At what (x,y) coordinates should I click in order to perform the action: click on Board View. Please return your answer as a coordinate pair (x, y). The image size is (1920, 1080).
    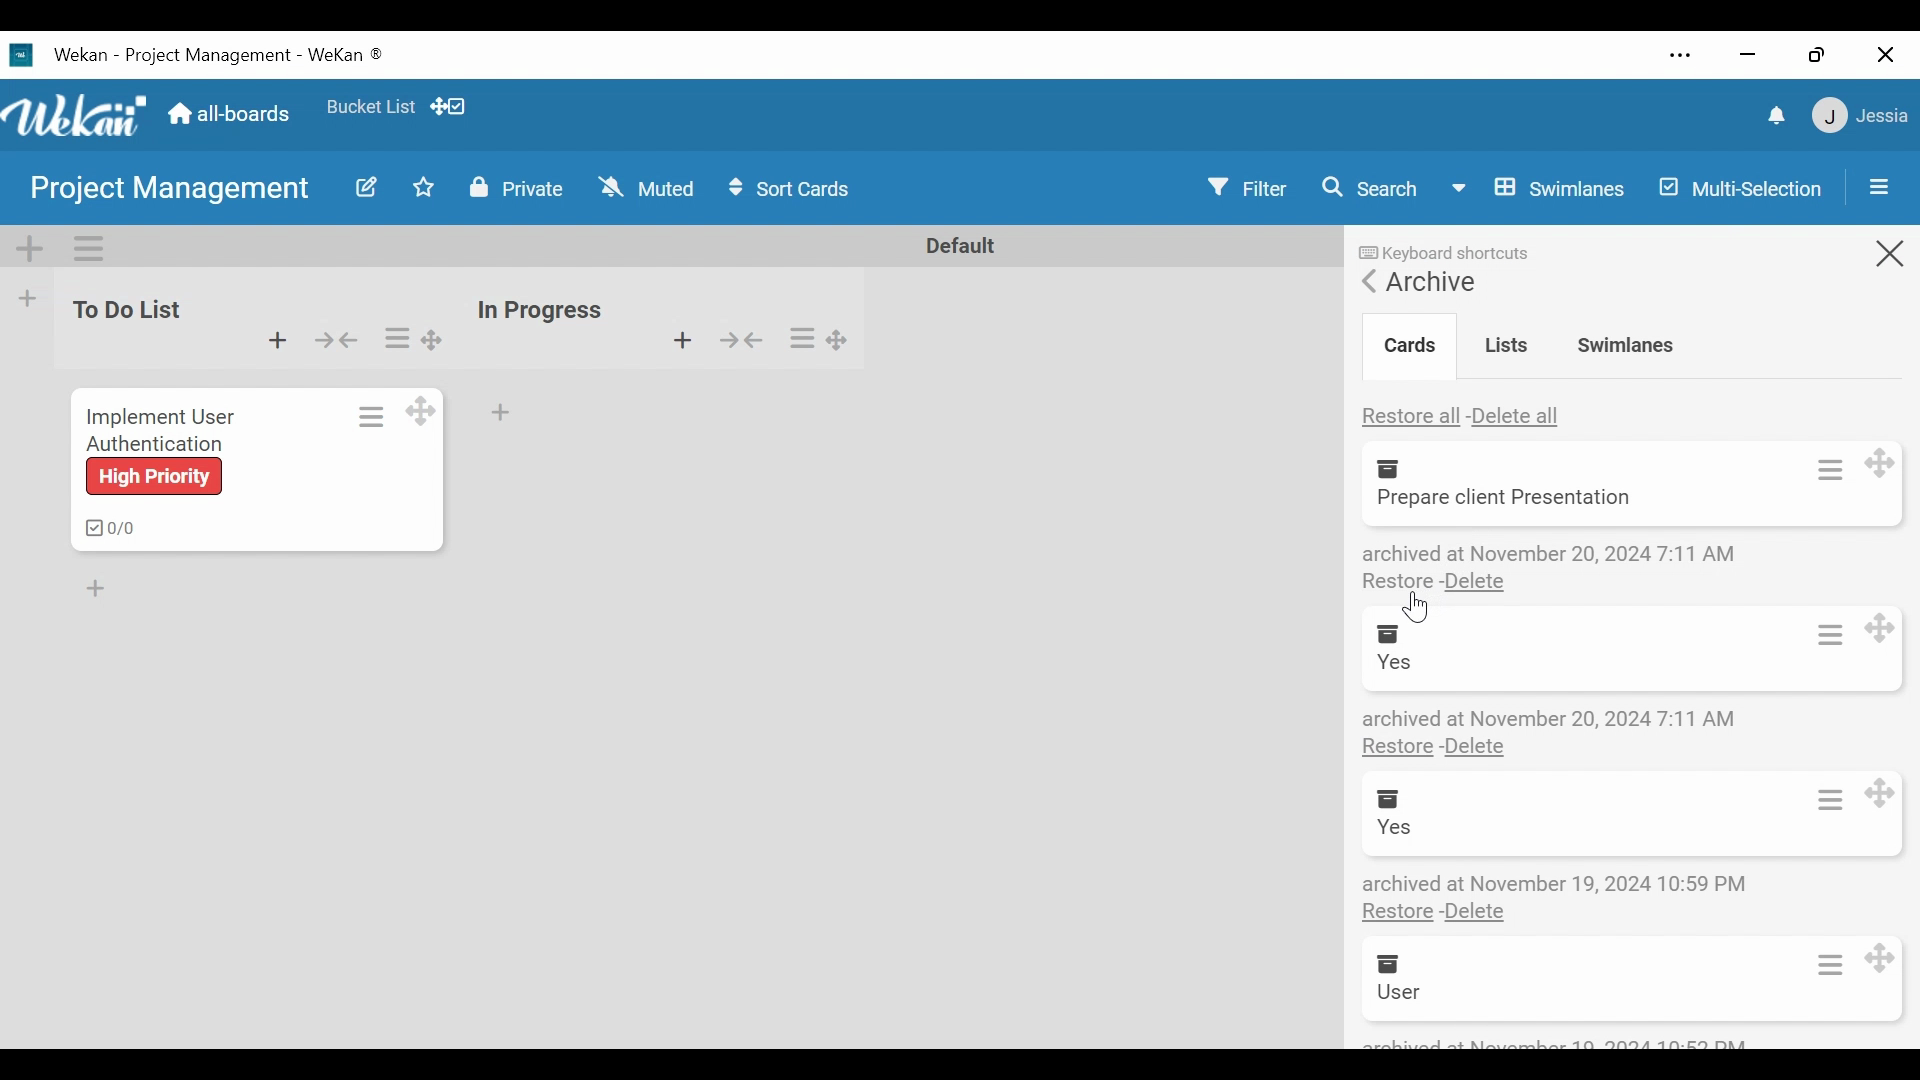
    Looking at the image, I should click on (1535, 188).